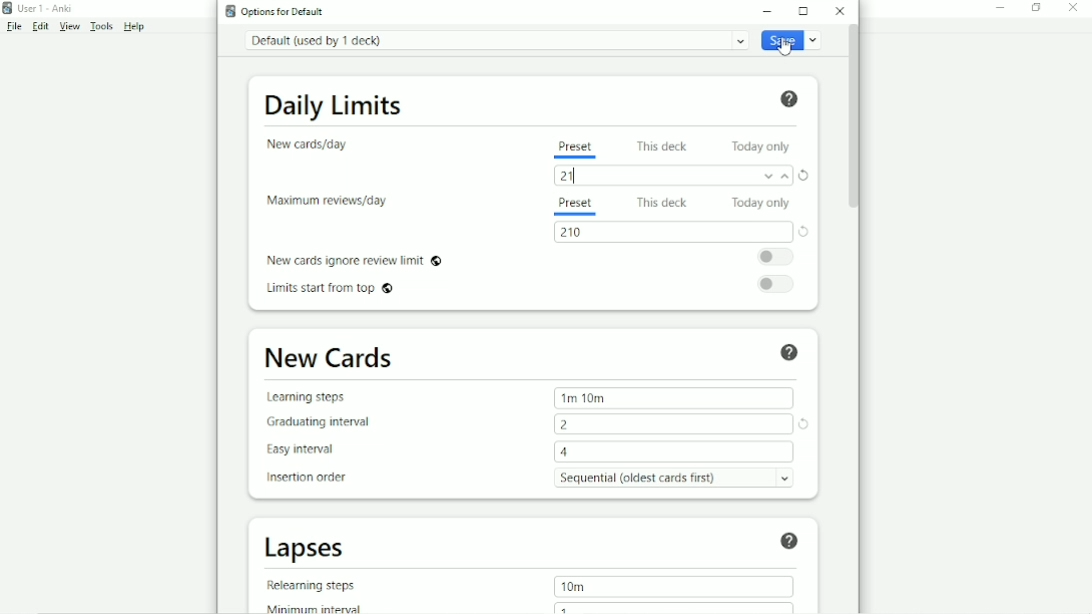 The width and height of the screenshot is (1092, 614). I want to click on Increment value, so click(787, 179).